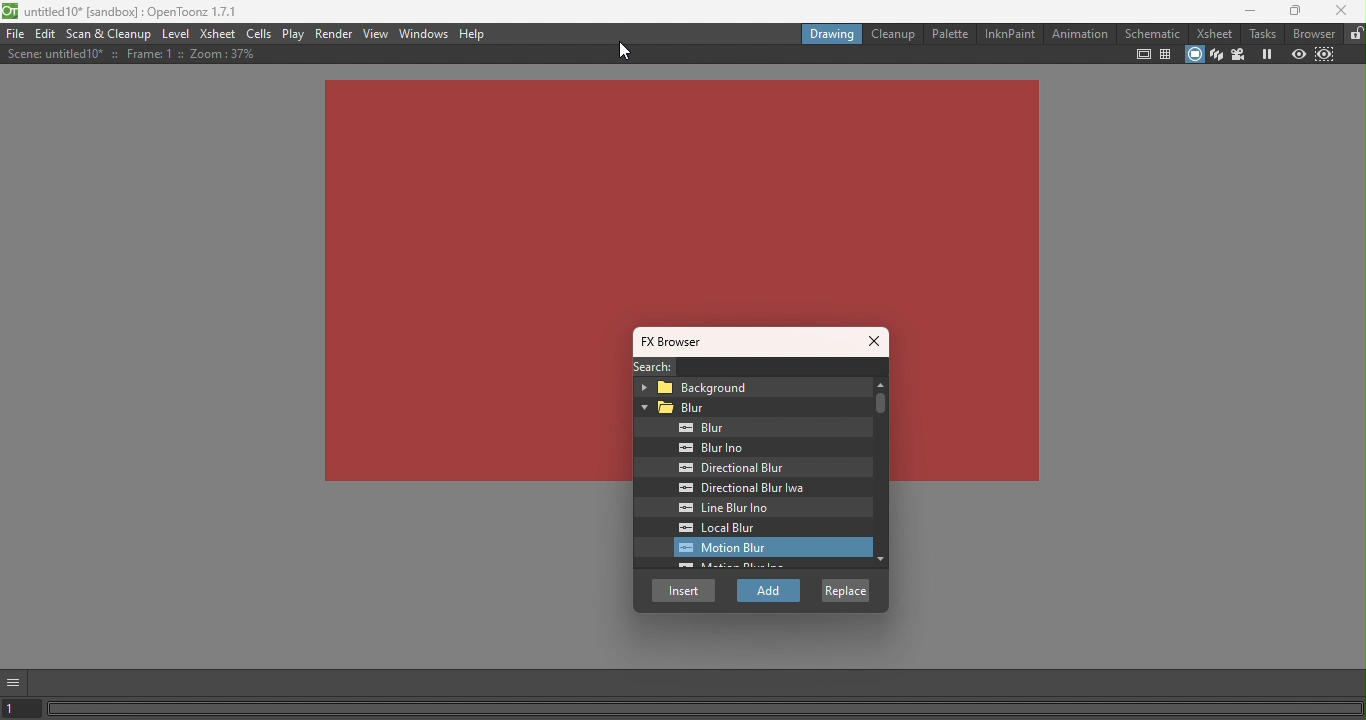  What do you see at coordinates (730, 468) in the screenshot?
I see `Directional Blur` at bounding box center [730, 468].